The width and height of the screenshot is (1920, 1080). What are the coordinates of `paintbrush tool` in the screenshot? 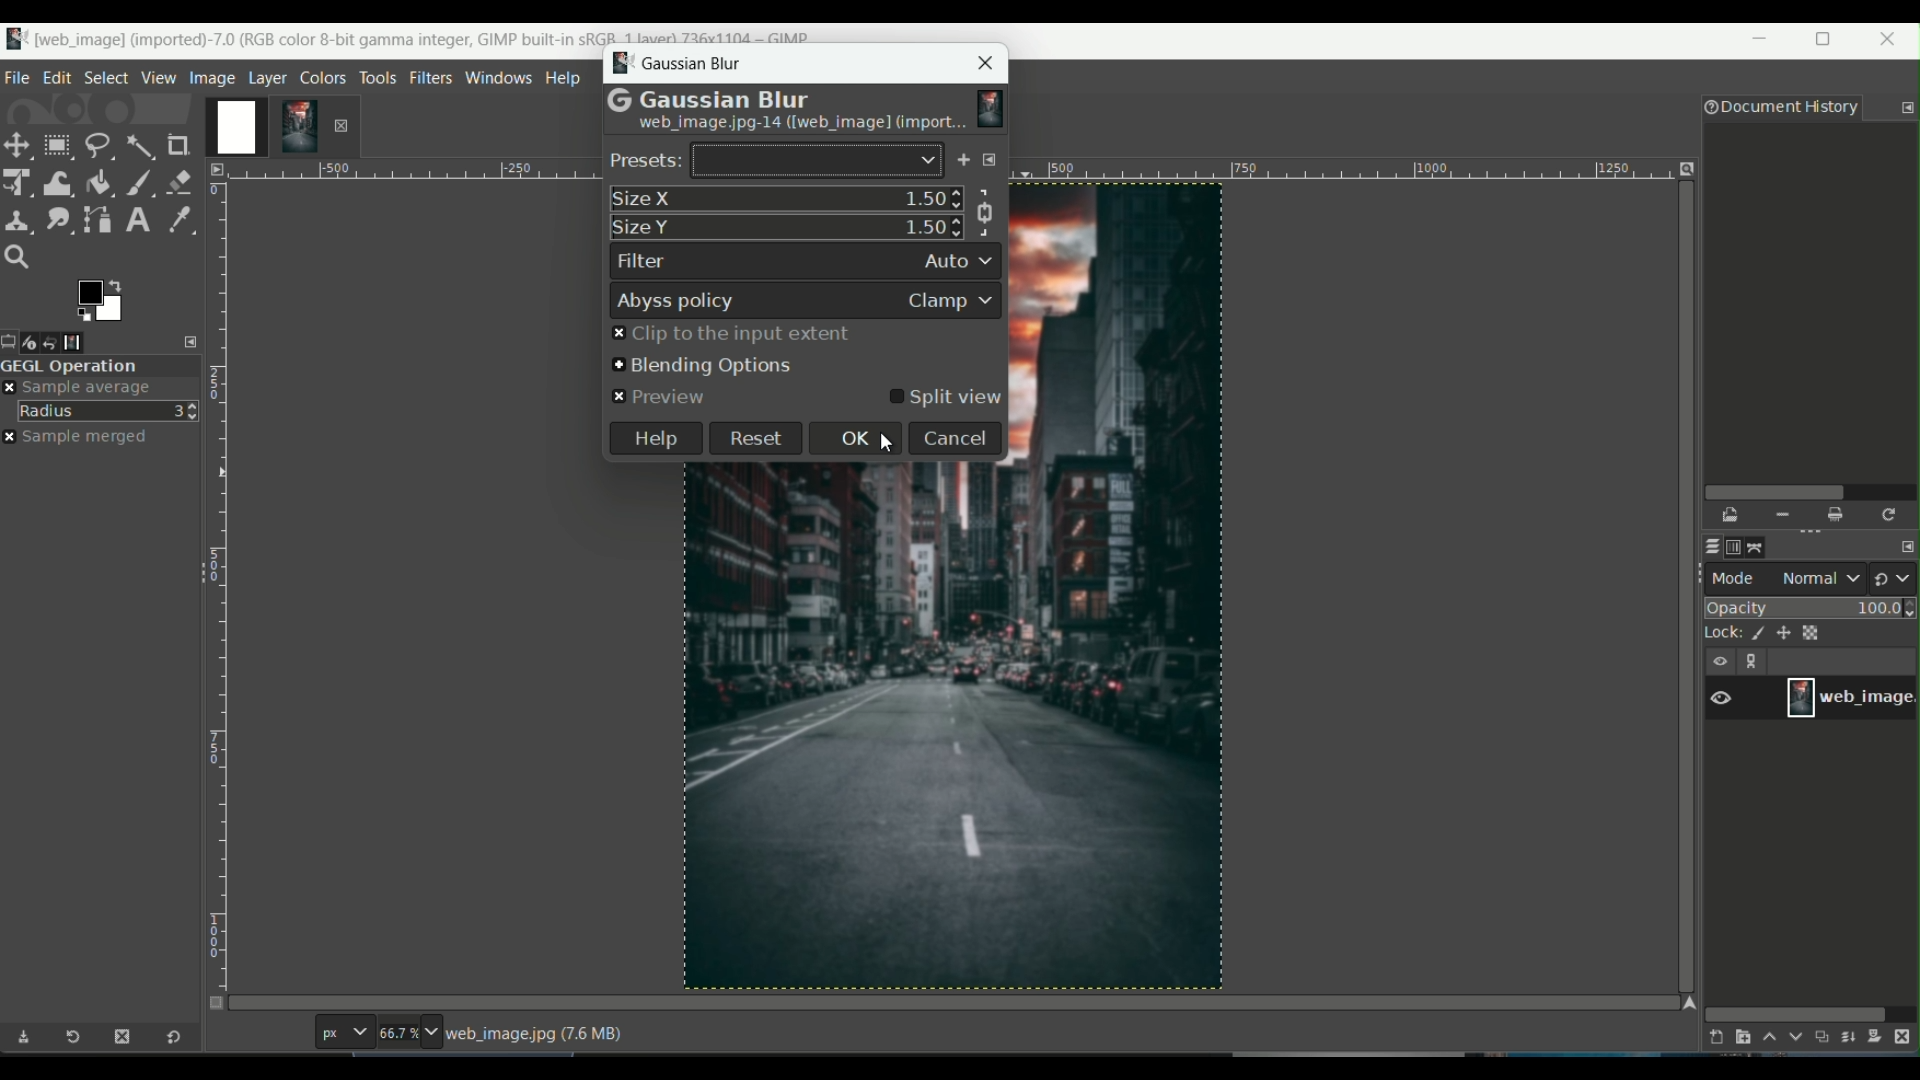 It's located at (139, 181).